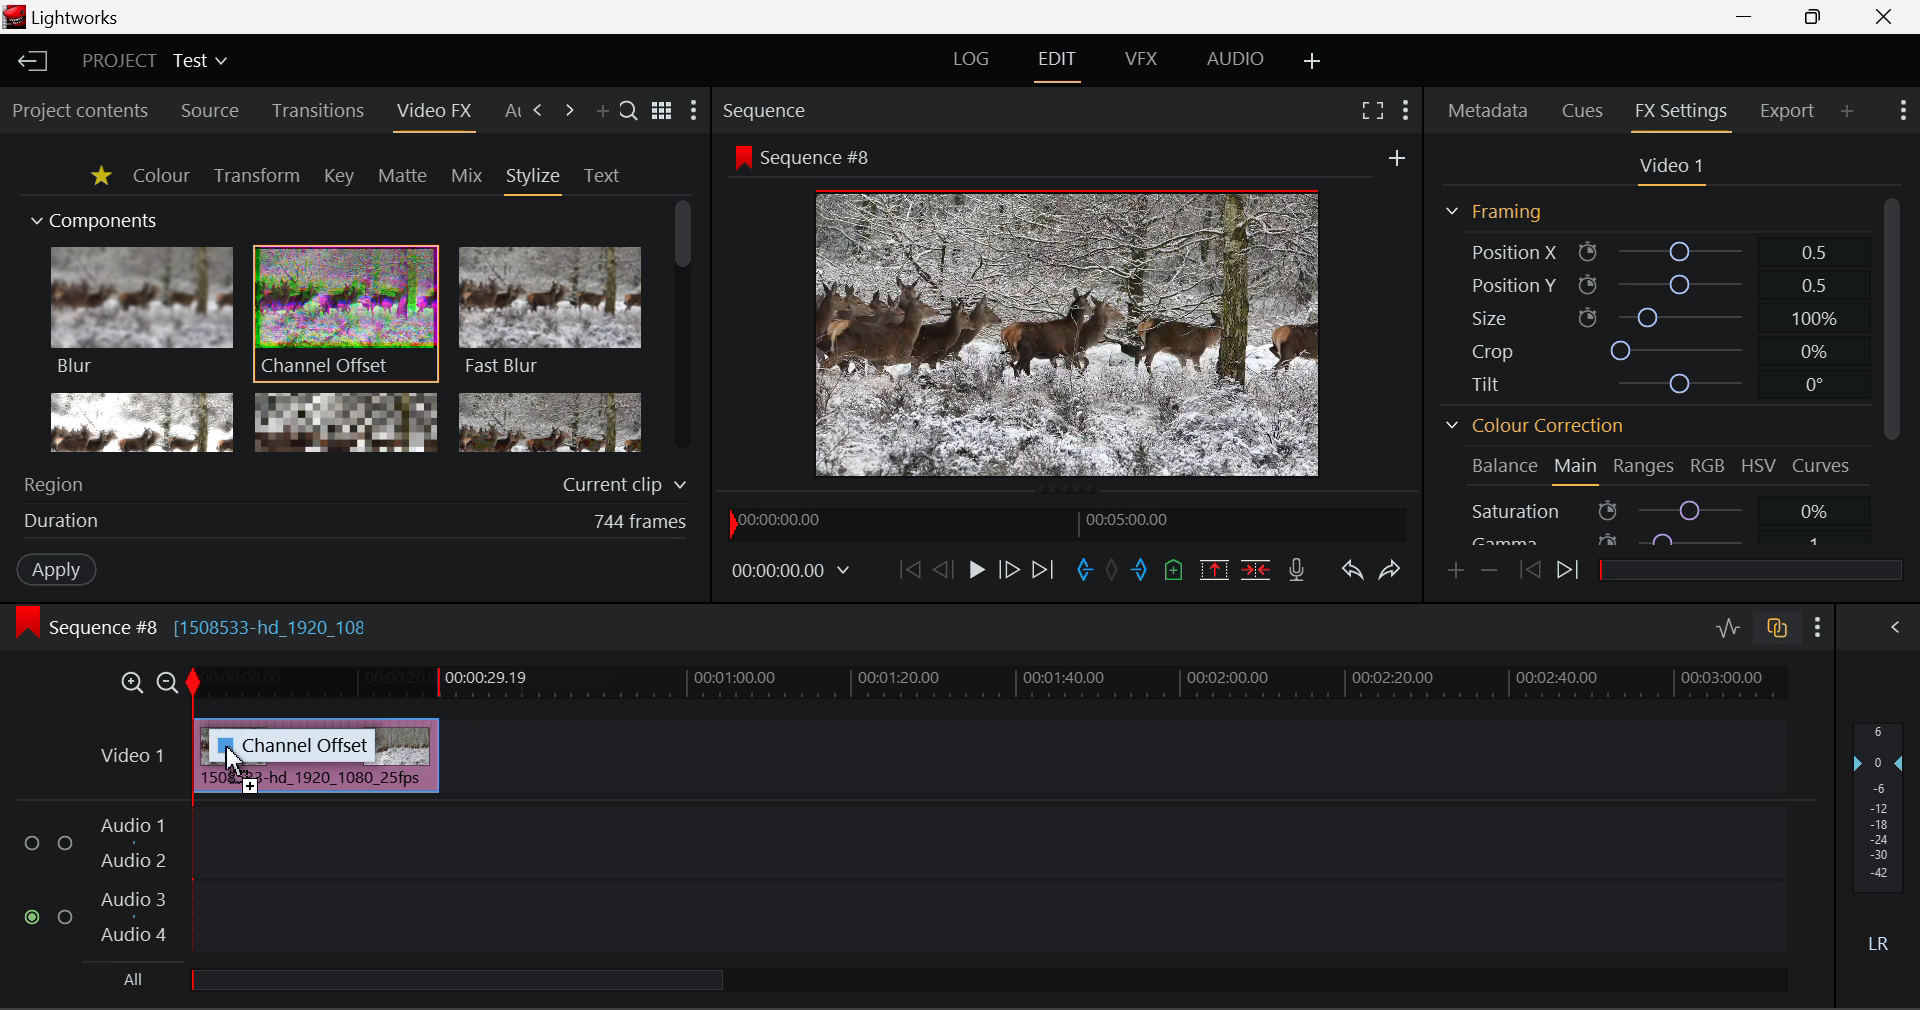  Describe the element at coordinates (346, 421) in the screenshot. I see `Mosaic` at that location.